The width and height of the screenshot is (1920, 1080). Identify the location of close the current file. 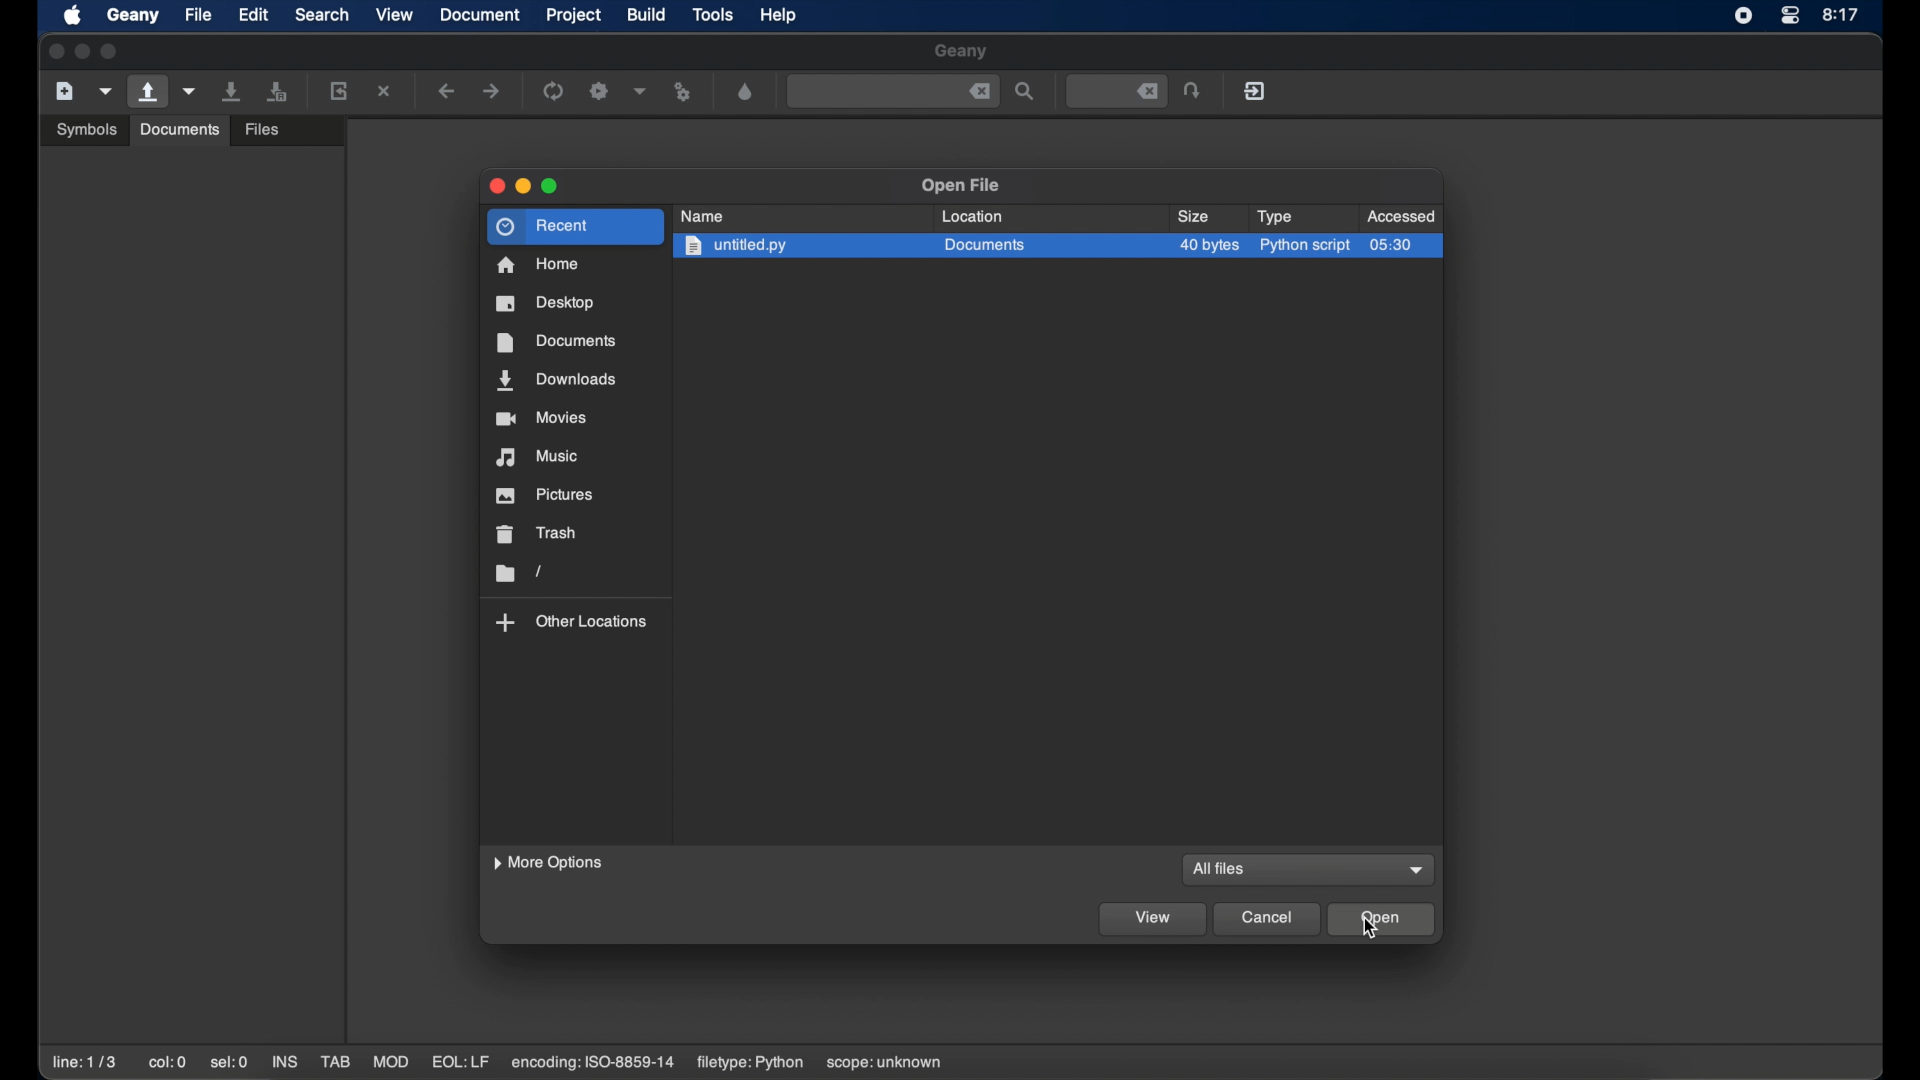
(384, 90).